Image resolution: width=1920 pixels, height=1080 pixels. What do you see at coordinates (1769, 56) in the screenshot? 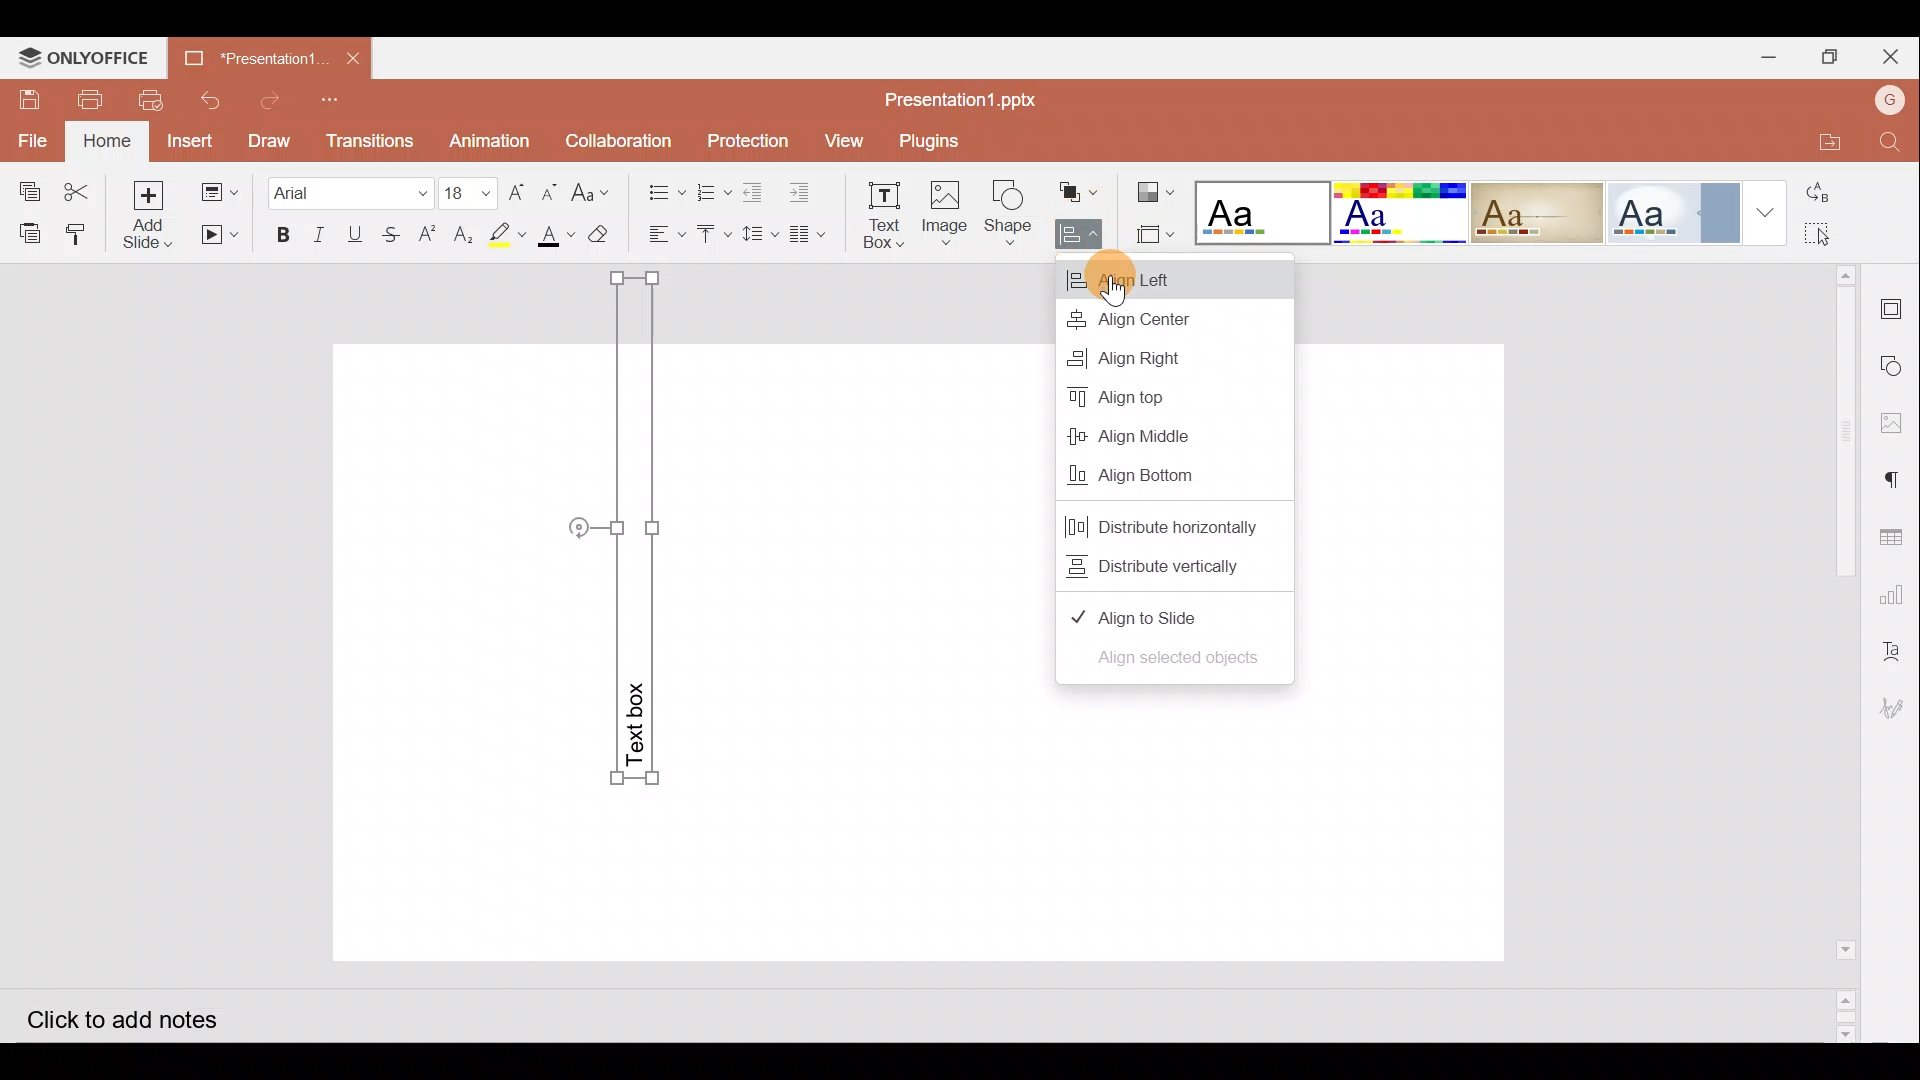
I see `Minimize` at bounding box center [1769, 56].